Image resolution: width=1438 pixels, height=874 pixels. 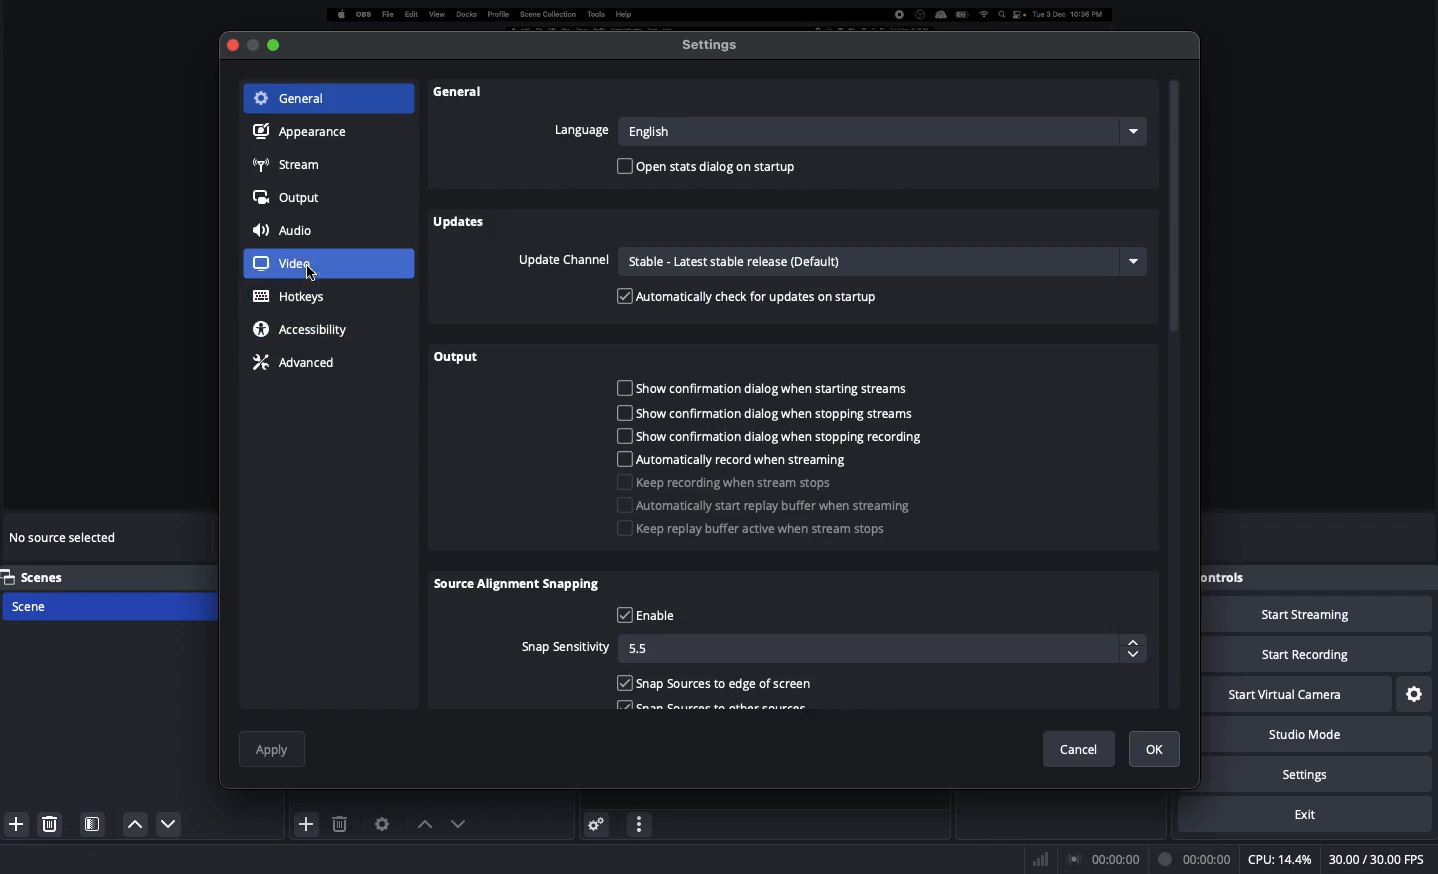 I want to click on Up, so click(x=163, y=826).